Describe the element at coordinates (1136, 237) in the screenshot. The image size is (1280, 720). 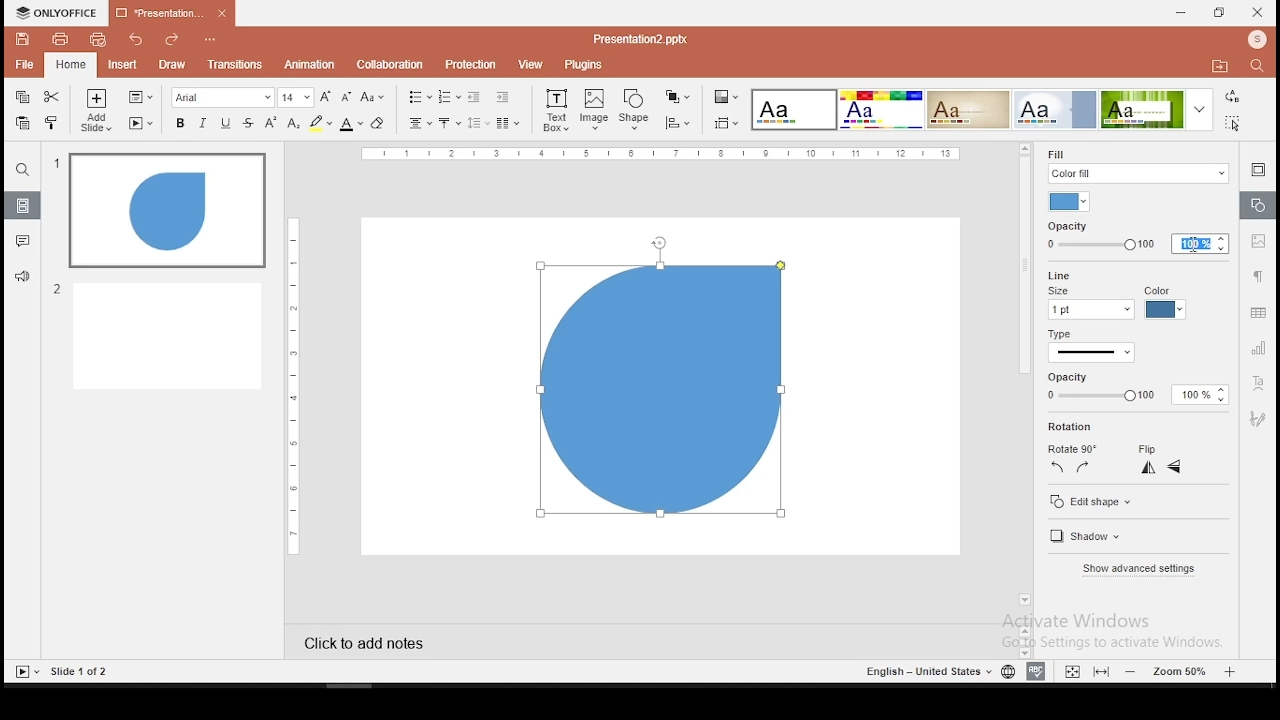
I see `opacity` at that location.